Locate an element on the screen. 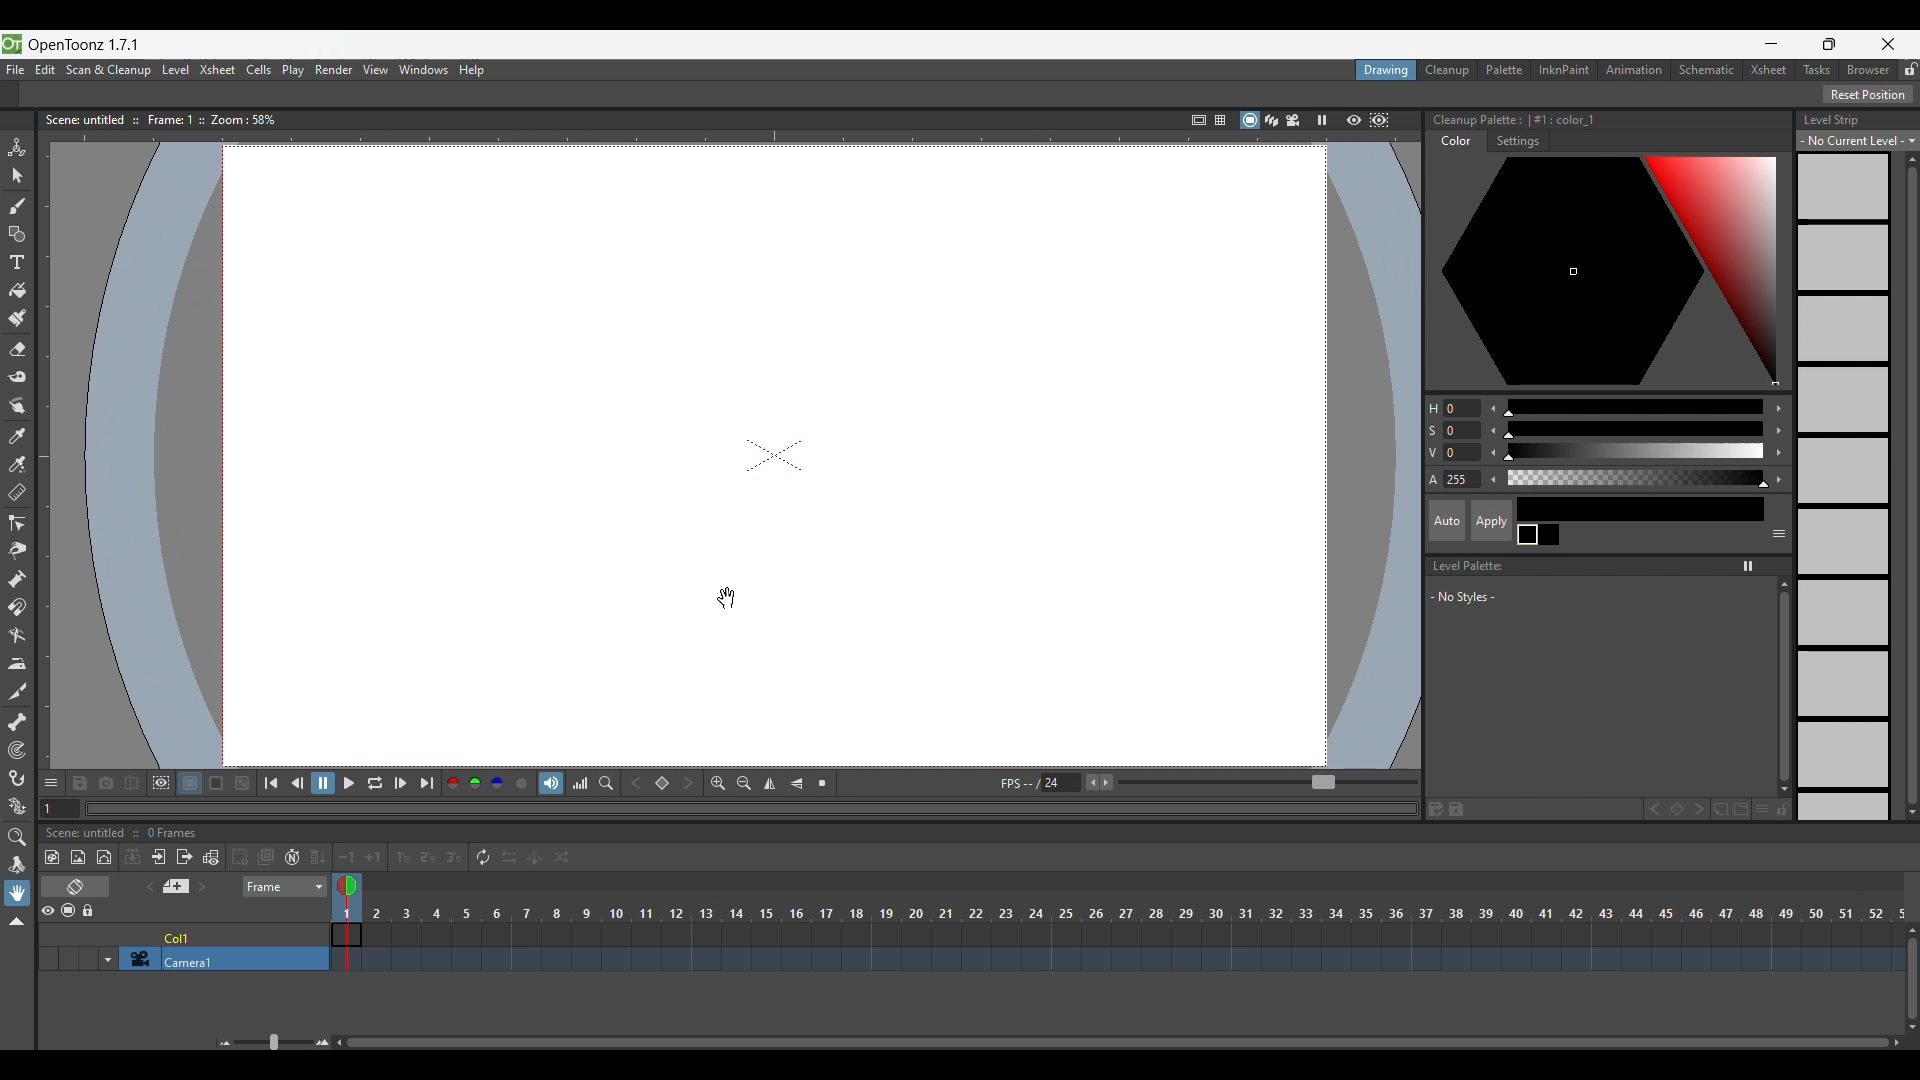 Image resolution: width=1920 pixels, height=1080 pixels. Open sub Xsheet is located at coordinates (158, 857).